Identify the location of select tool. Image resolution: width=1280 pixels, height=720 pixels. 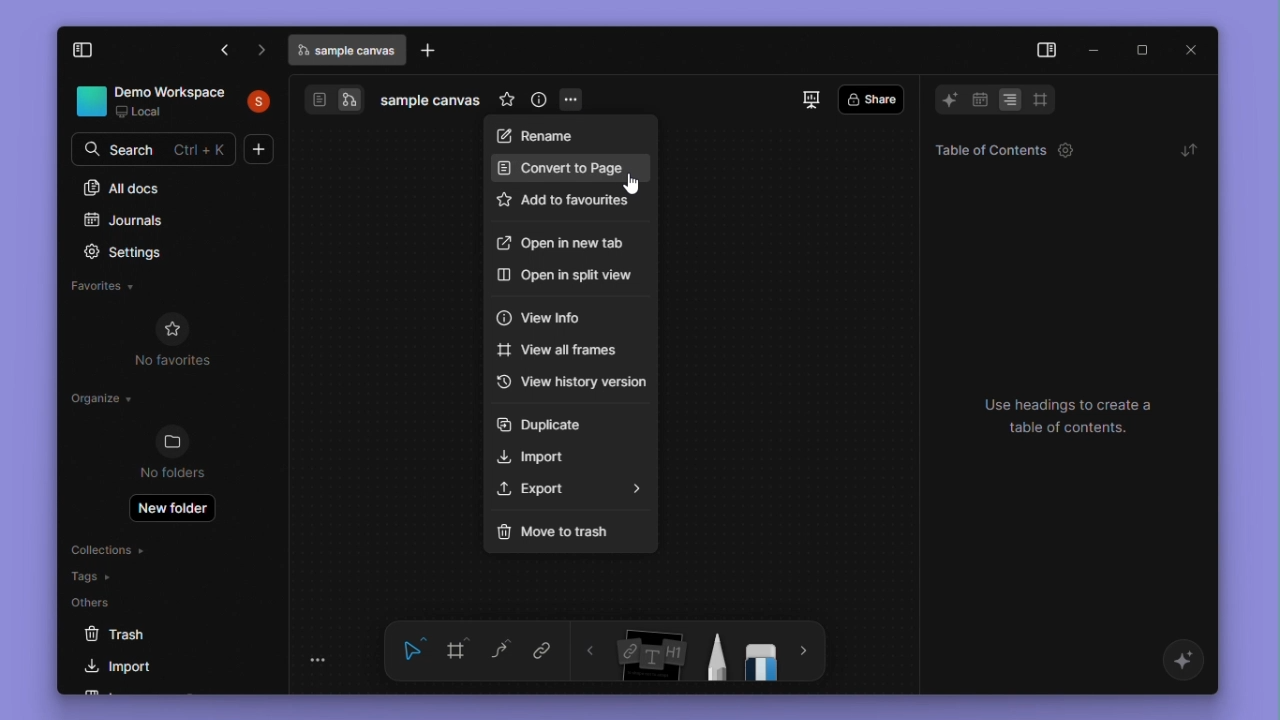
(413, 653).